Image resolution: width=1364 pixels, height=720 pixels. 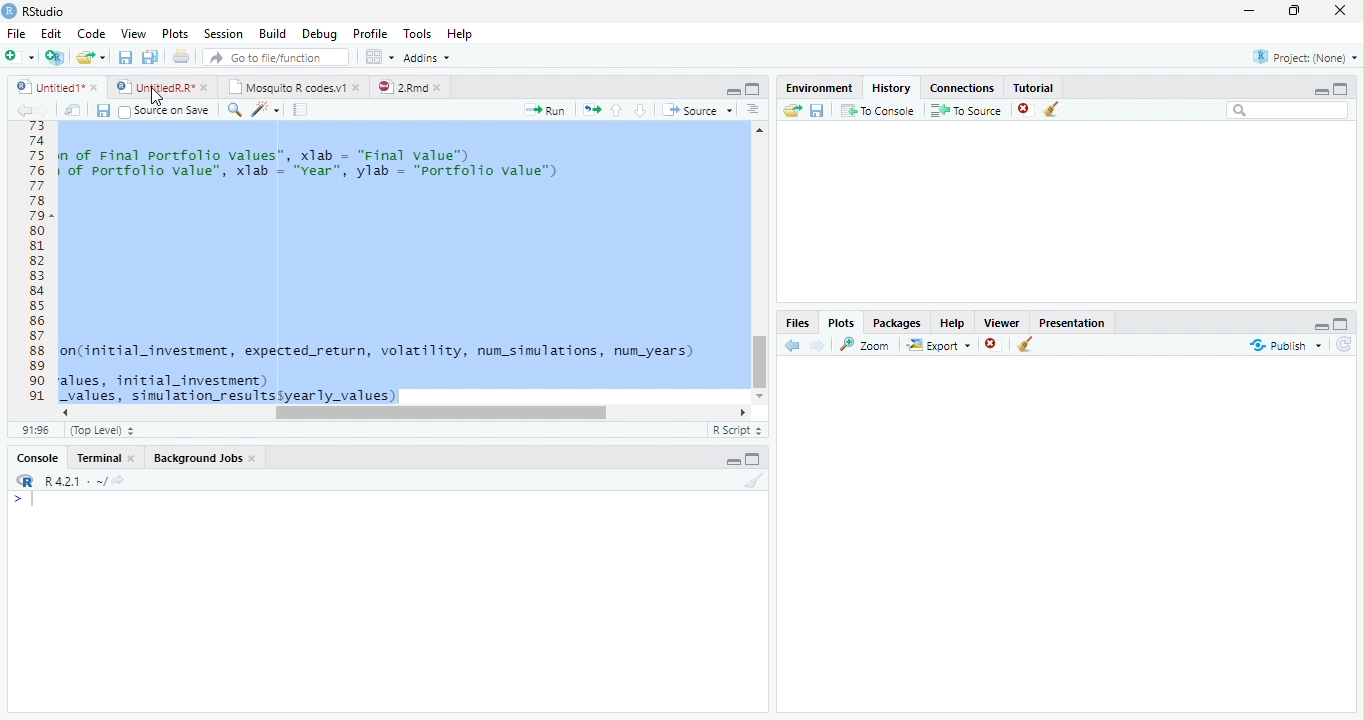 What do you see at coordinates (35, 270) in the screenshot?
I see `Line Numbers` at bounding box center [35, 270].